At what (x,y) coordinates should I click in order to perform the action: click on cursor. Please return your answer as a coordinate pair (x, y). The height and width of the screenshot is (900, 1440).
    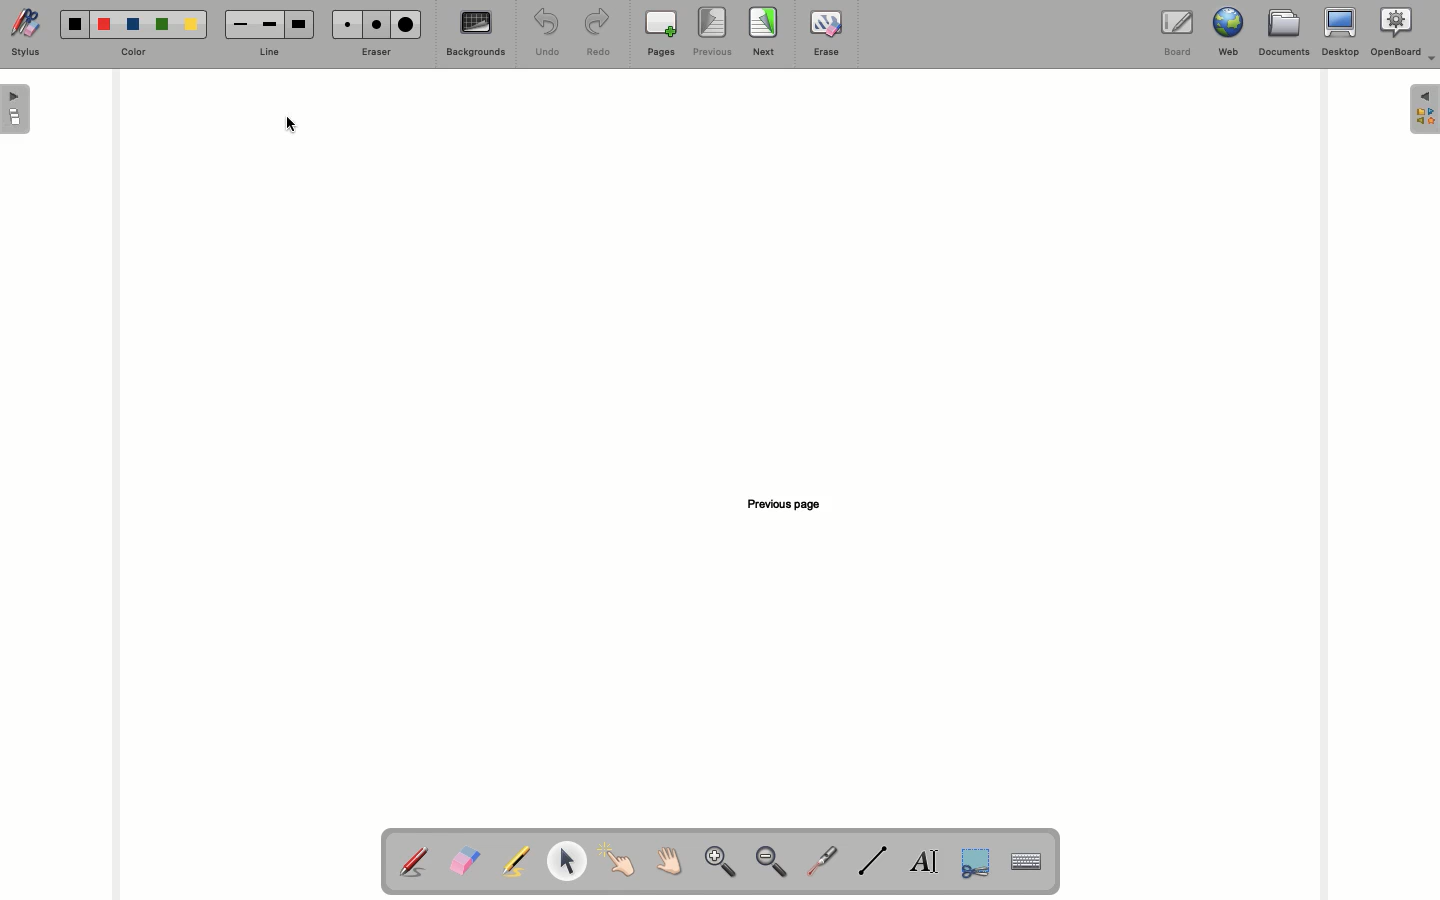
    Looking at the image, I should click on (289, 127).